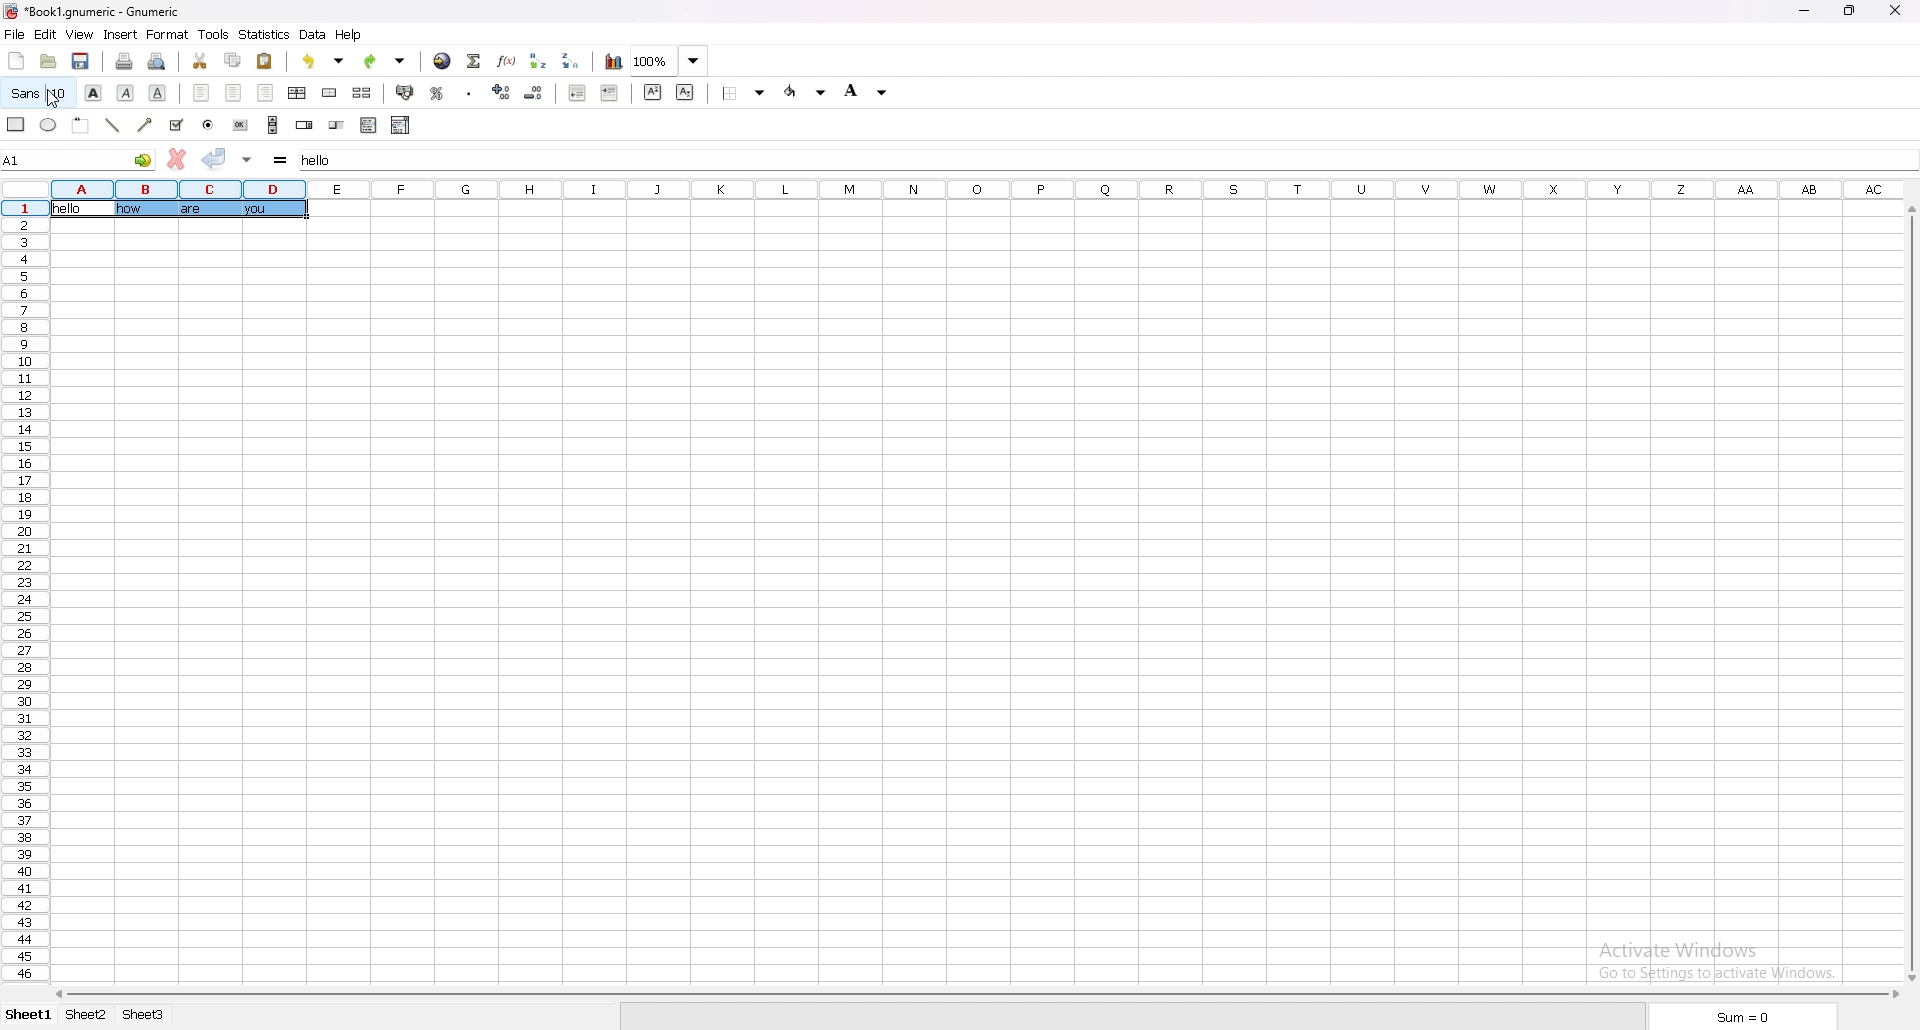 The height and width of the screenshot is (1030, 1920). What do you see at coordinates (144, 125) in the screenshot?
I see `arrowed line` at bounding box center [144, 125].